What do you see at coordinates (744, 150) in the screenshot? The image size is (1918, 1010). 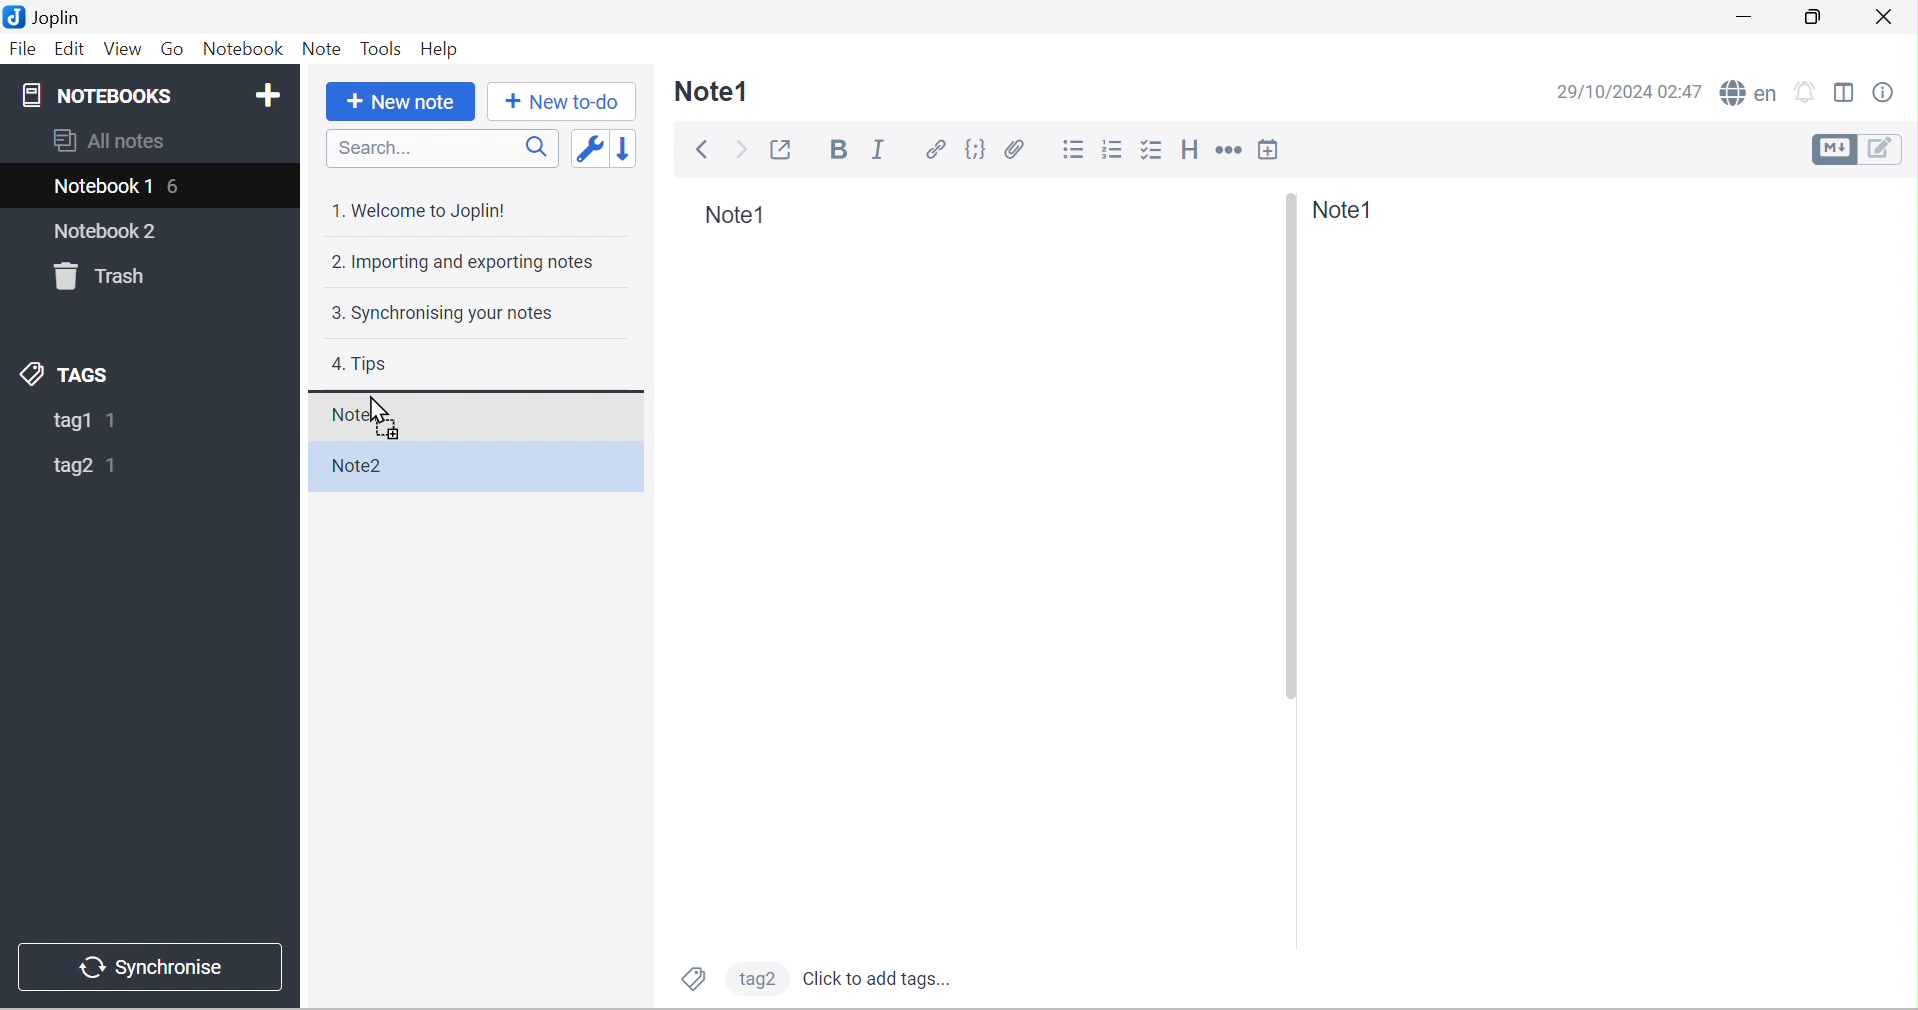 I see `Forward` at bounding box center [744, 150].